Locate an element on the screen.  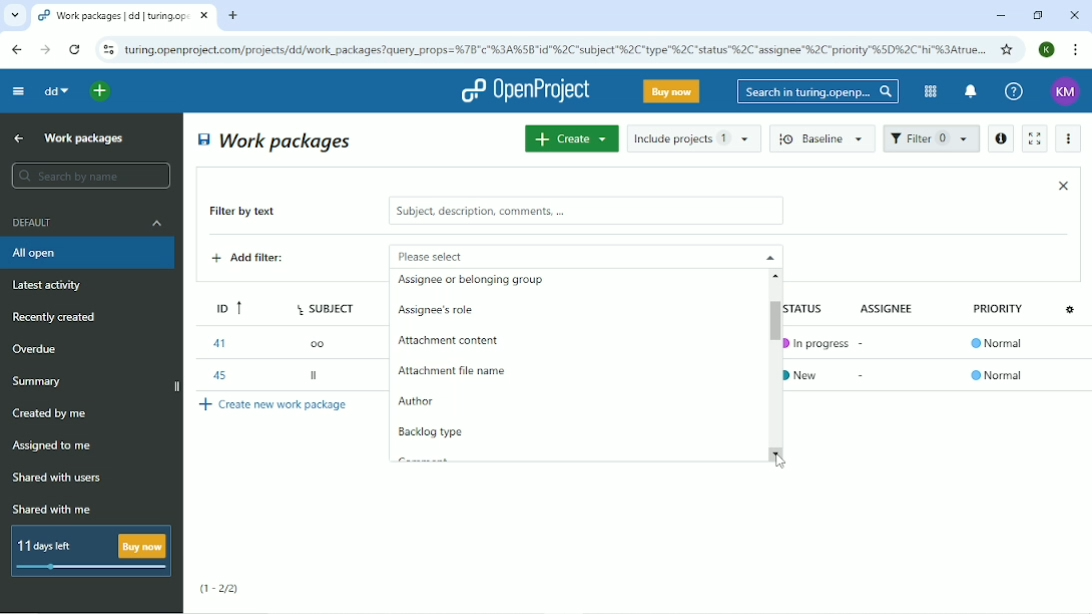
Bookmark this tab is located at coordinates (1007, 49).